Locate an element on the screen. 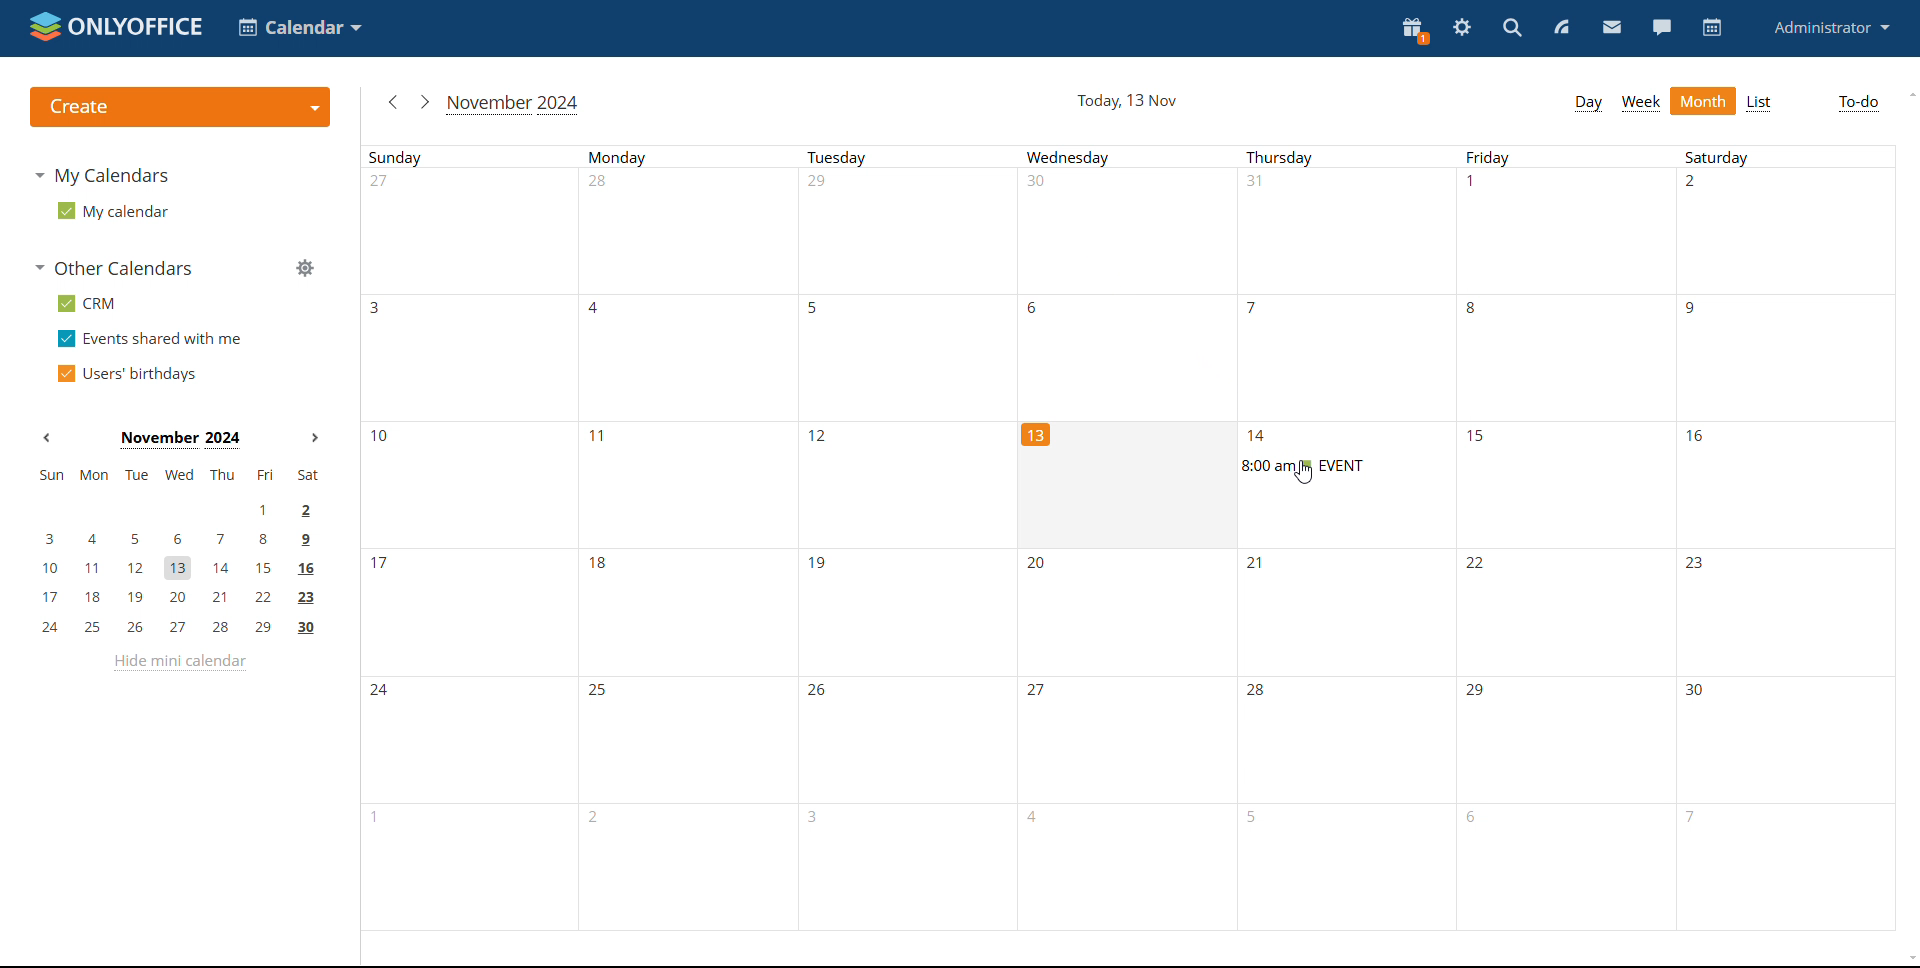 The image size is (1920, 968). Dates of the month is located at coordinates (1131, 232).